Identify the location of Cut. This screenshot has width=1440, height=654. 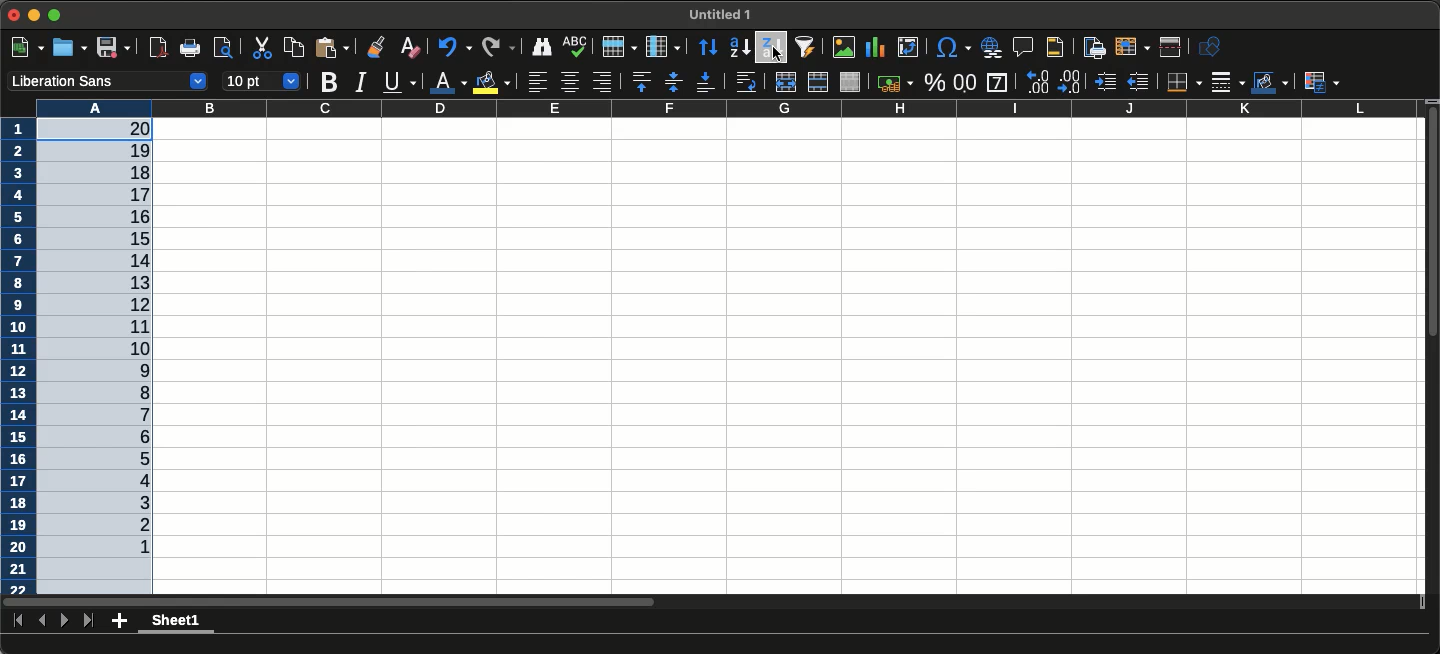
(261, 49).